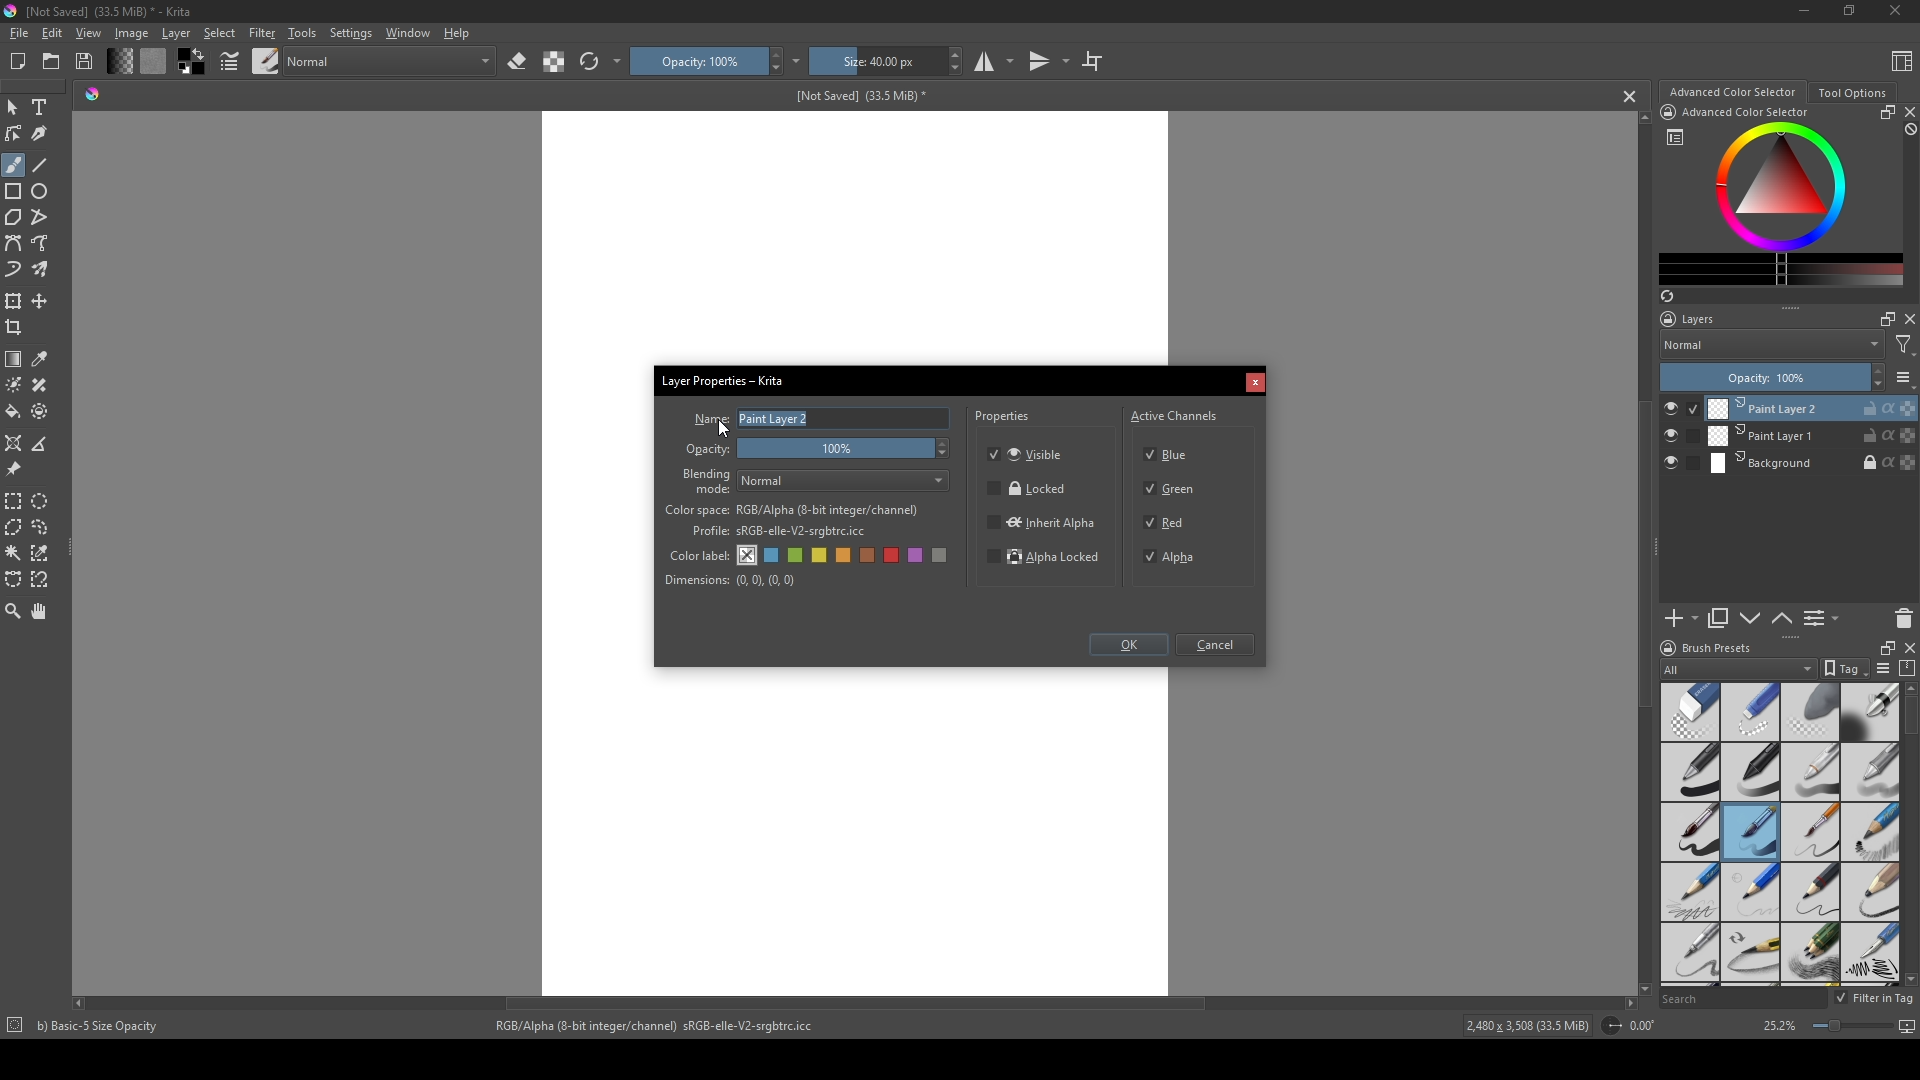  Describe the element at coordinates (1870, 772) in the screenshot. I see `grey pen` at that location.